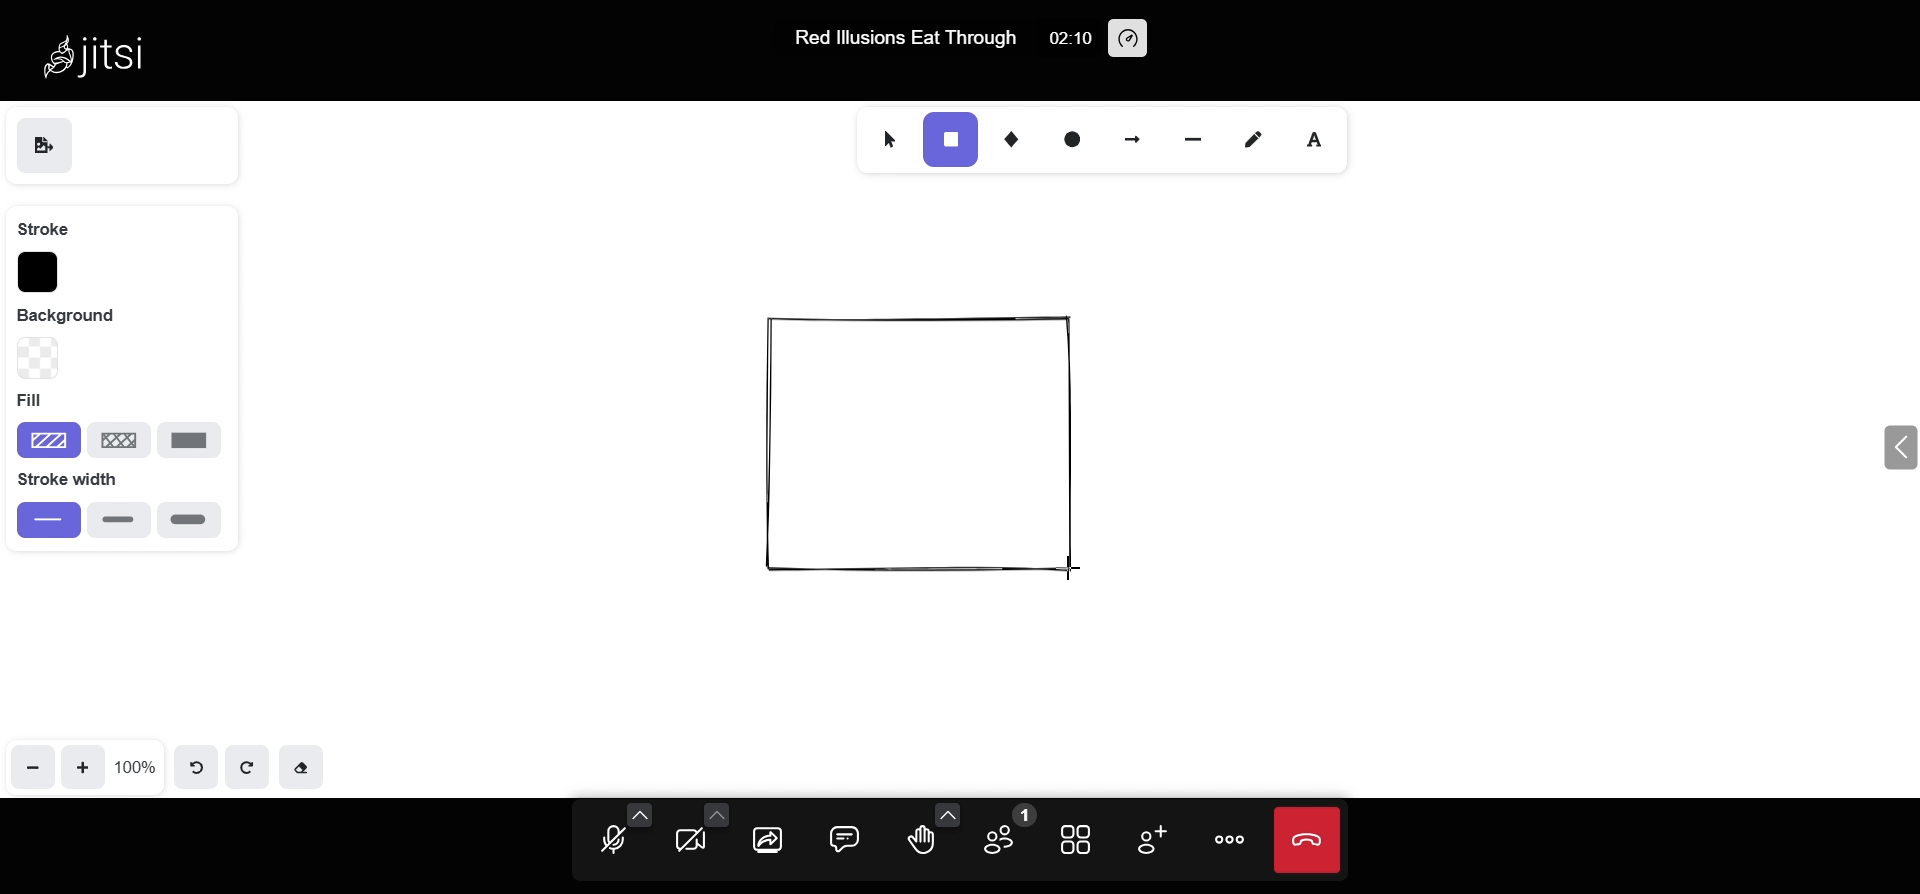  Describe the element at coordinates (949, 813) in the screenshot. I see `more emoji` at that location.